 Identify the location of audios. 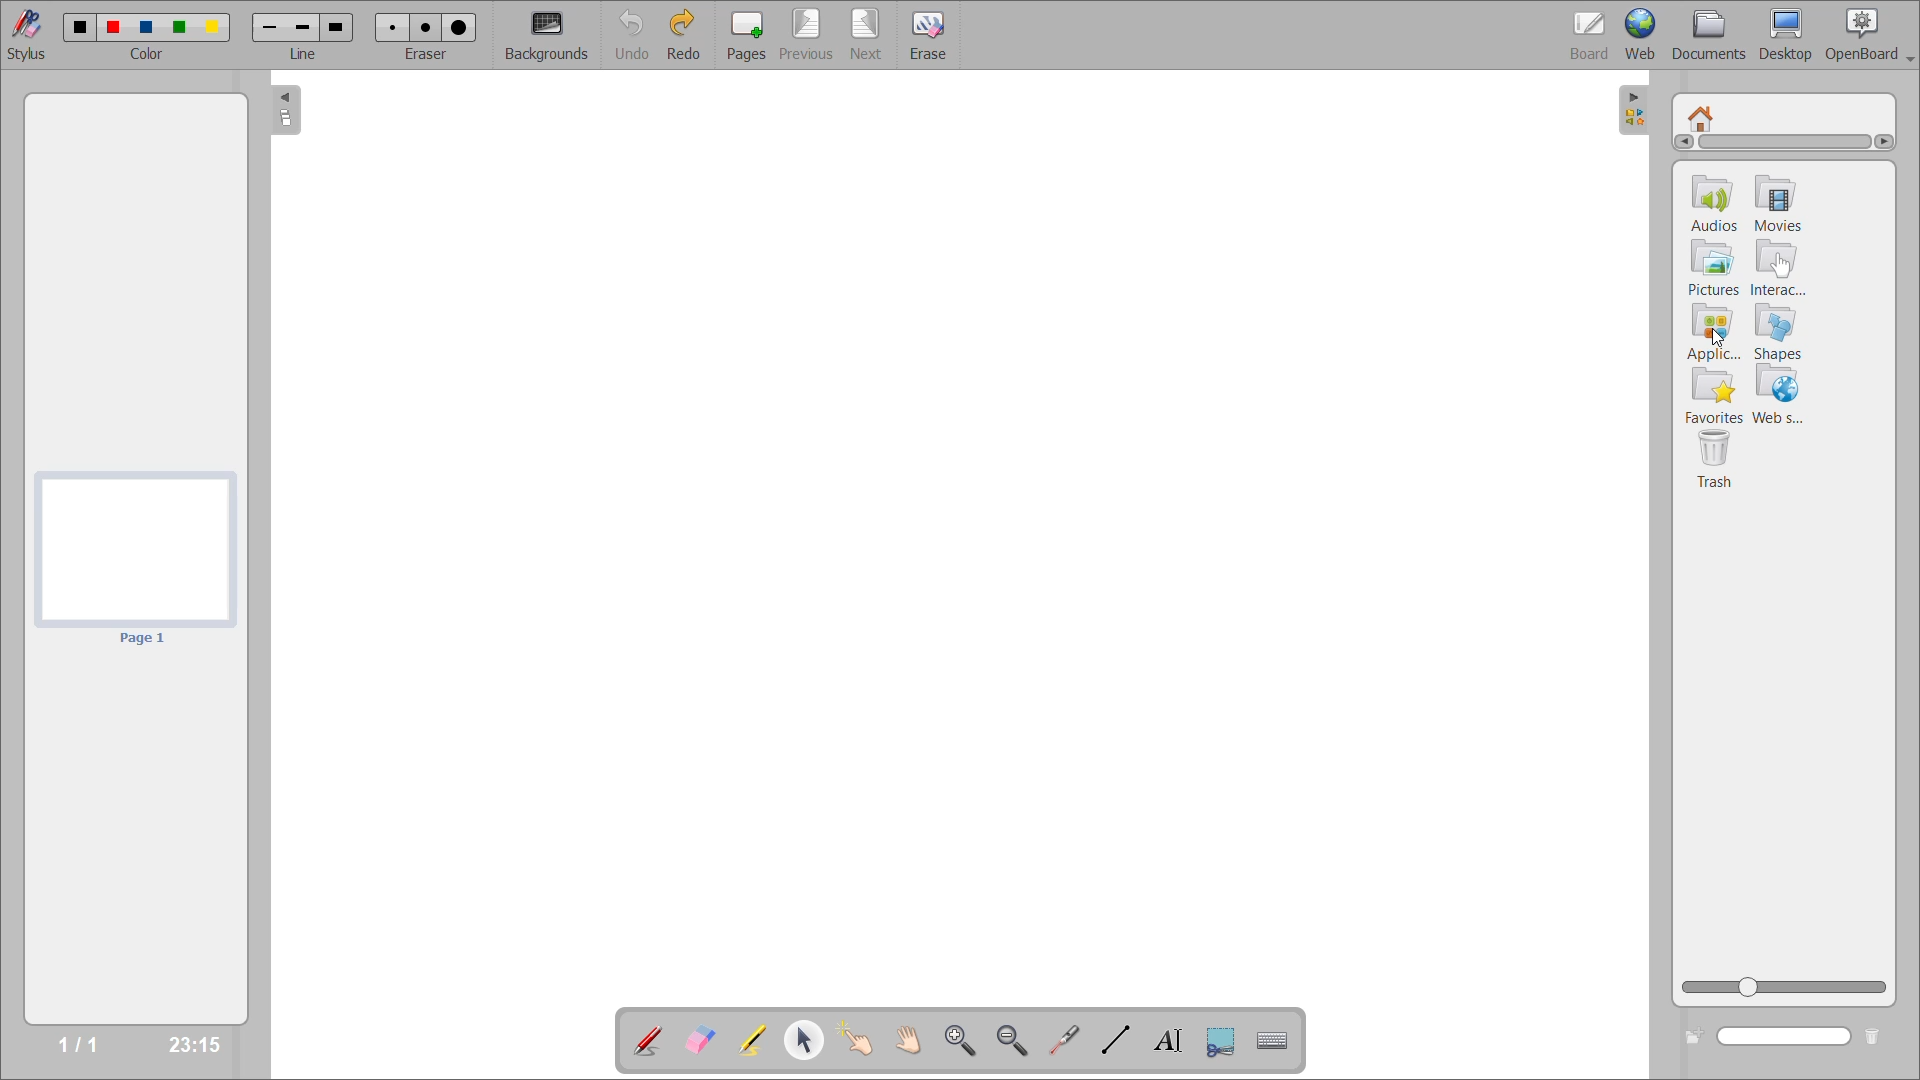
(1715, 200).